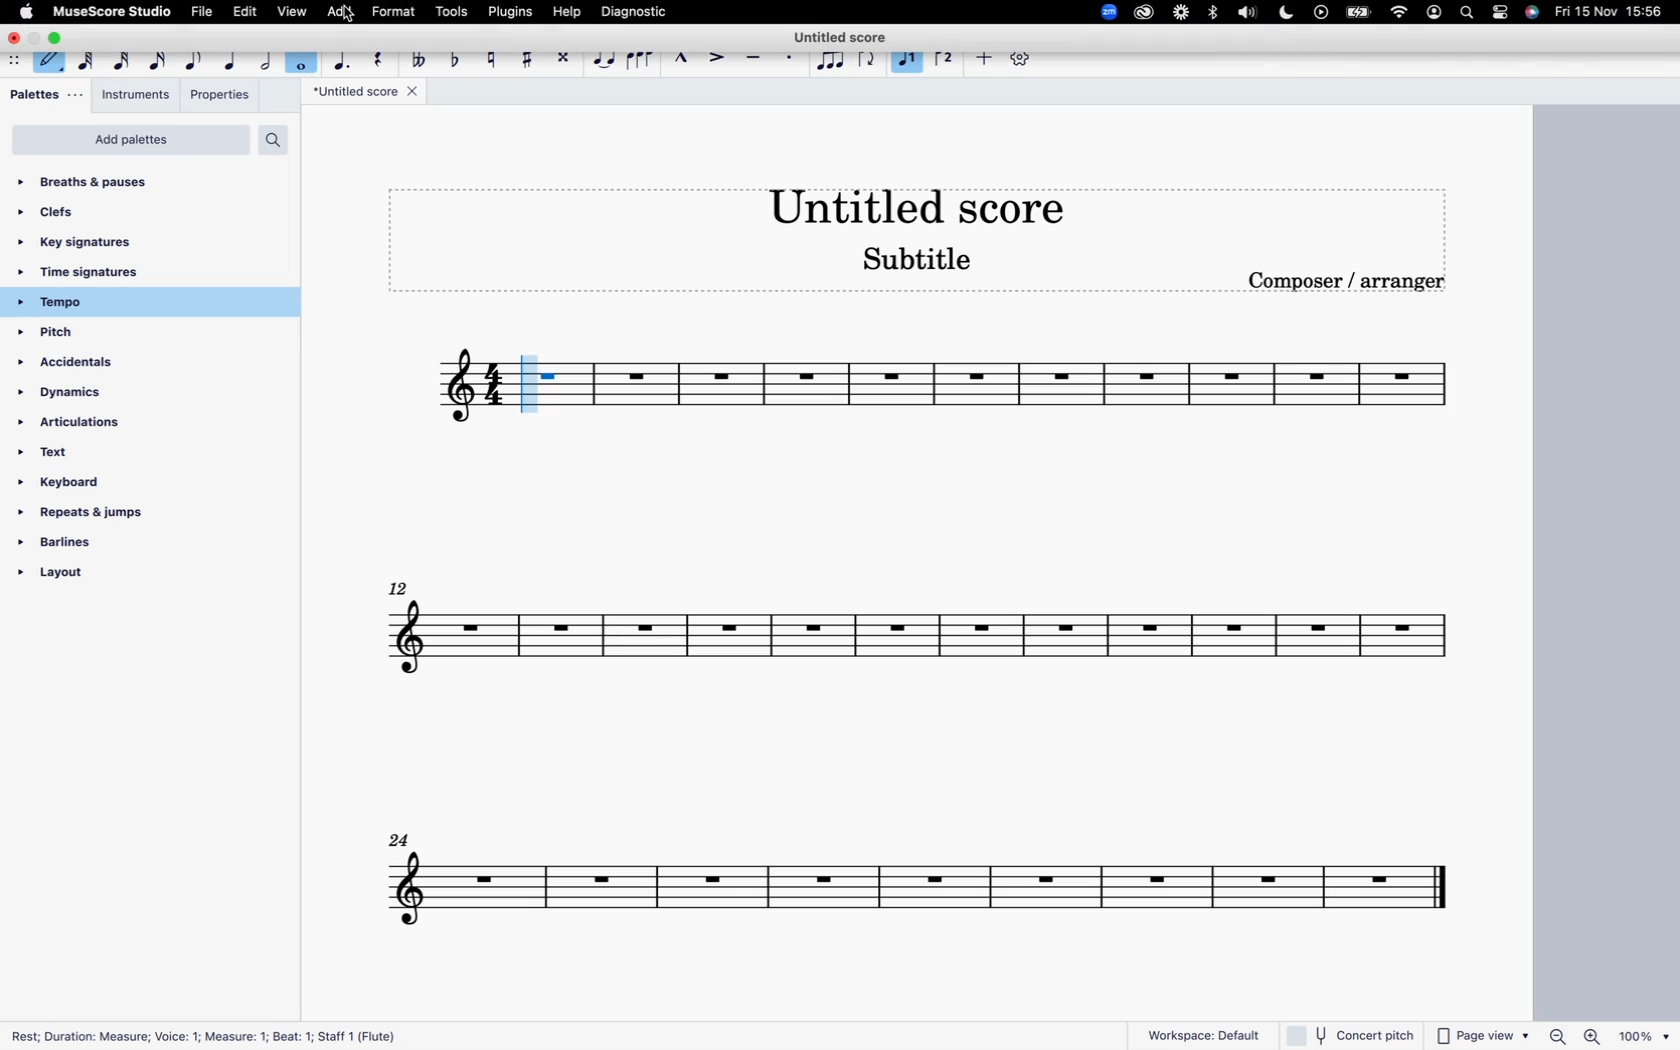  What do you see at coordinates (1178, 14) in the screenshot?
I see `loom` at bounding box center [1178, 14].